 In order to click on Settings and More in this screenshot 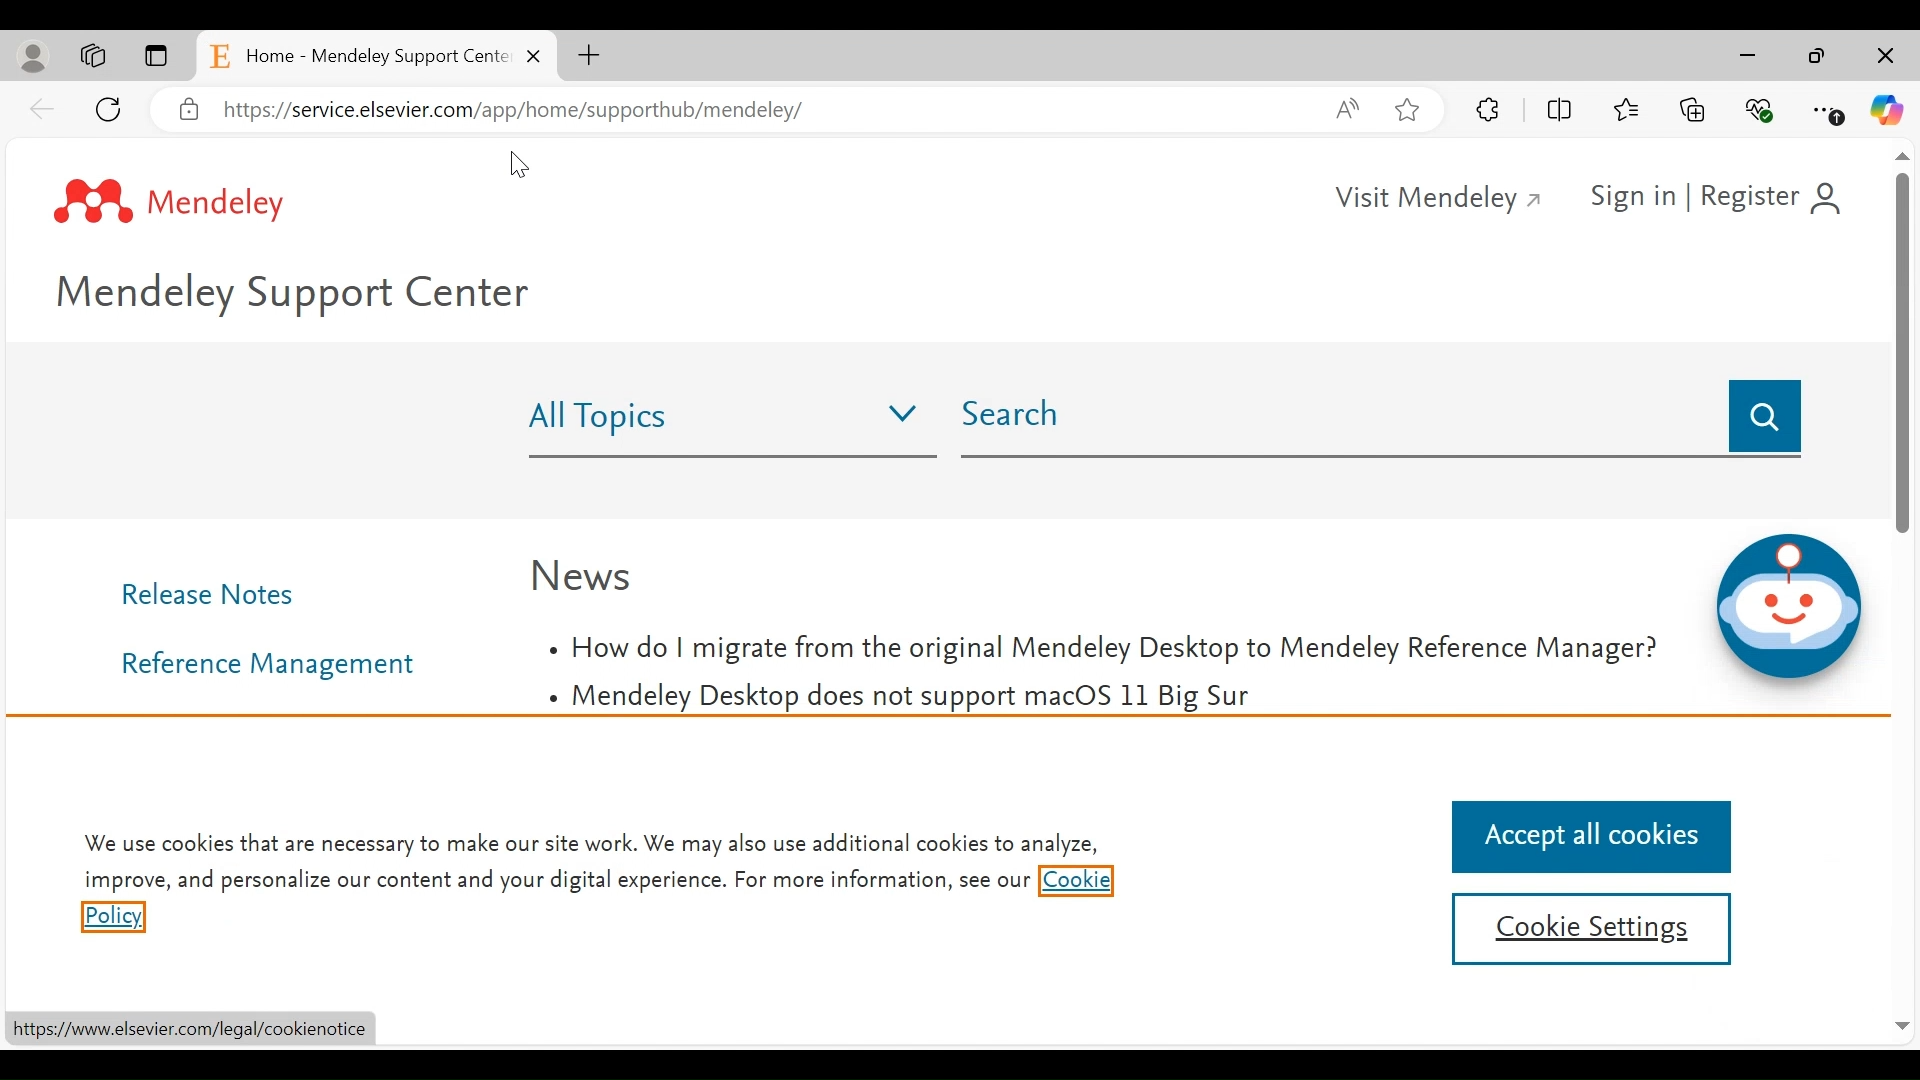, I will do `click(1832, 111)`.